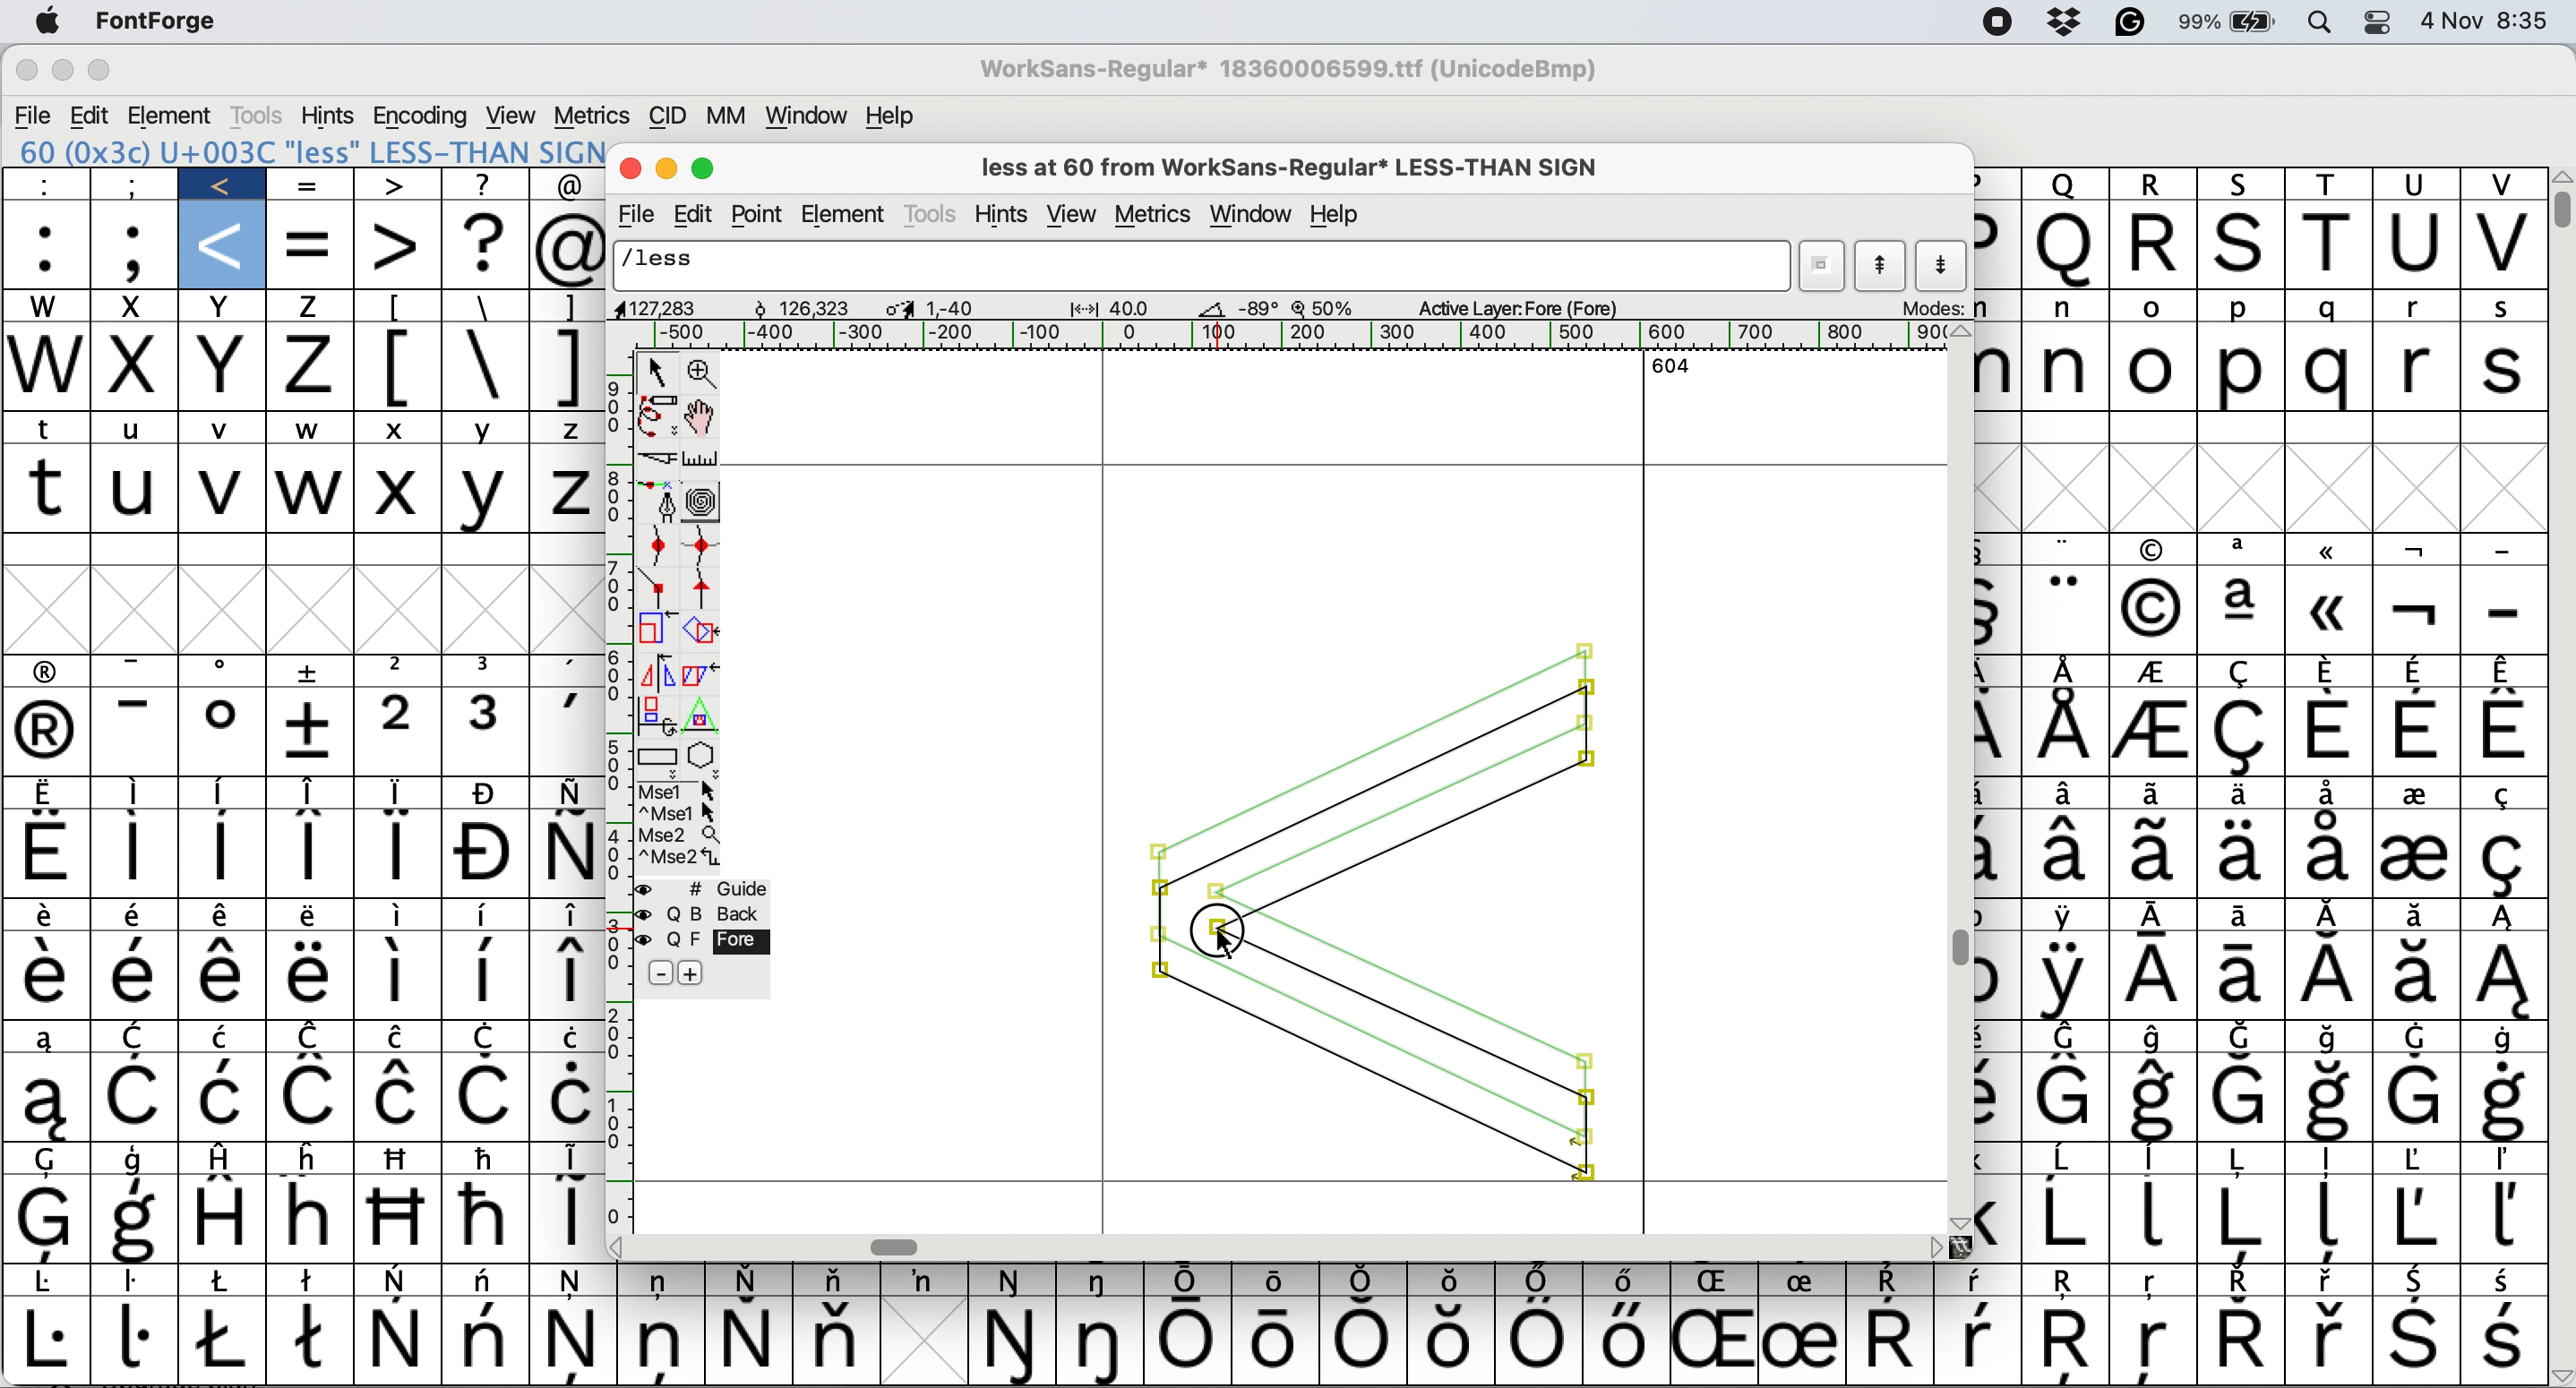  Describe the element at coordinates (310, 491) in the screenshot. I see `w` at that location.